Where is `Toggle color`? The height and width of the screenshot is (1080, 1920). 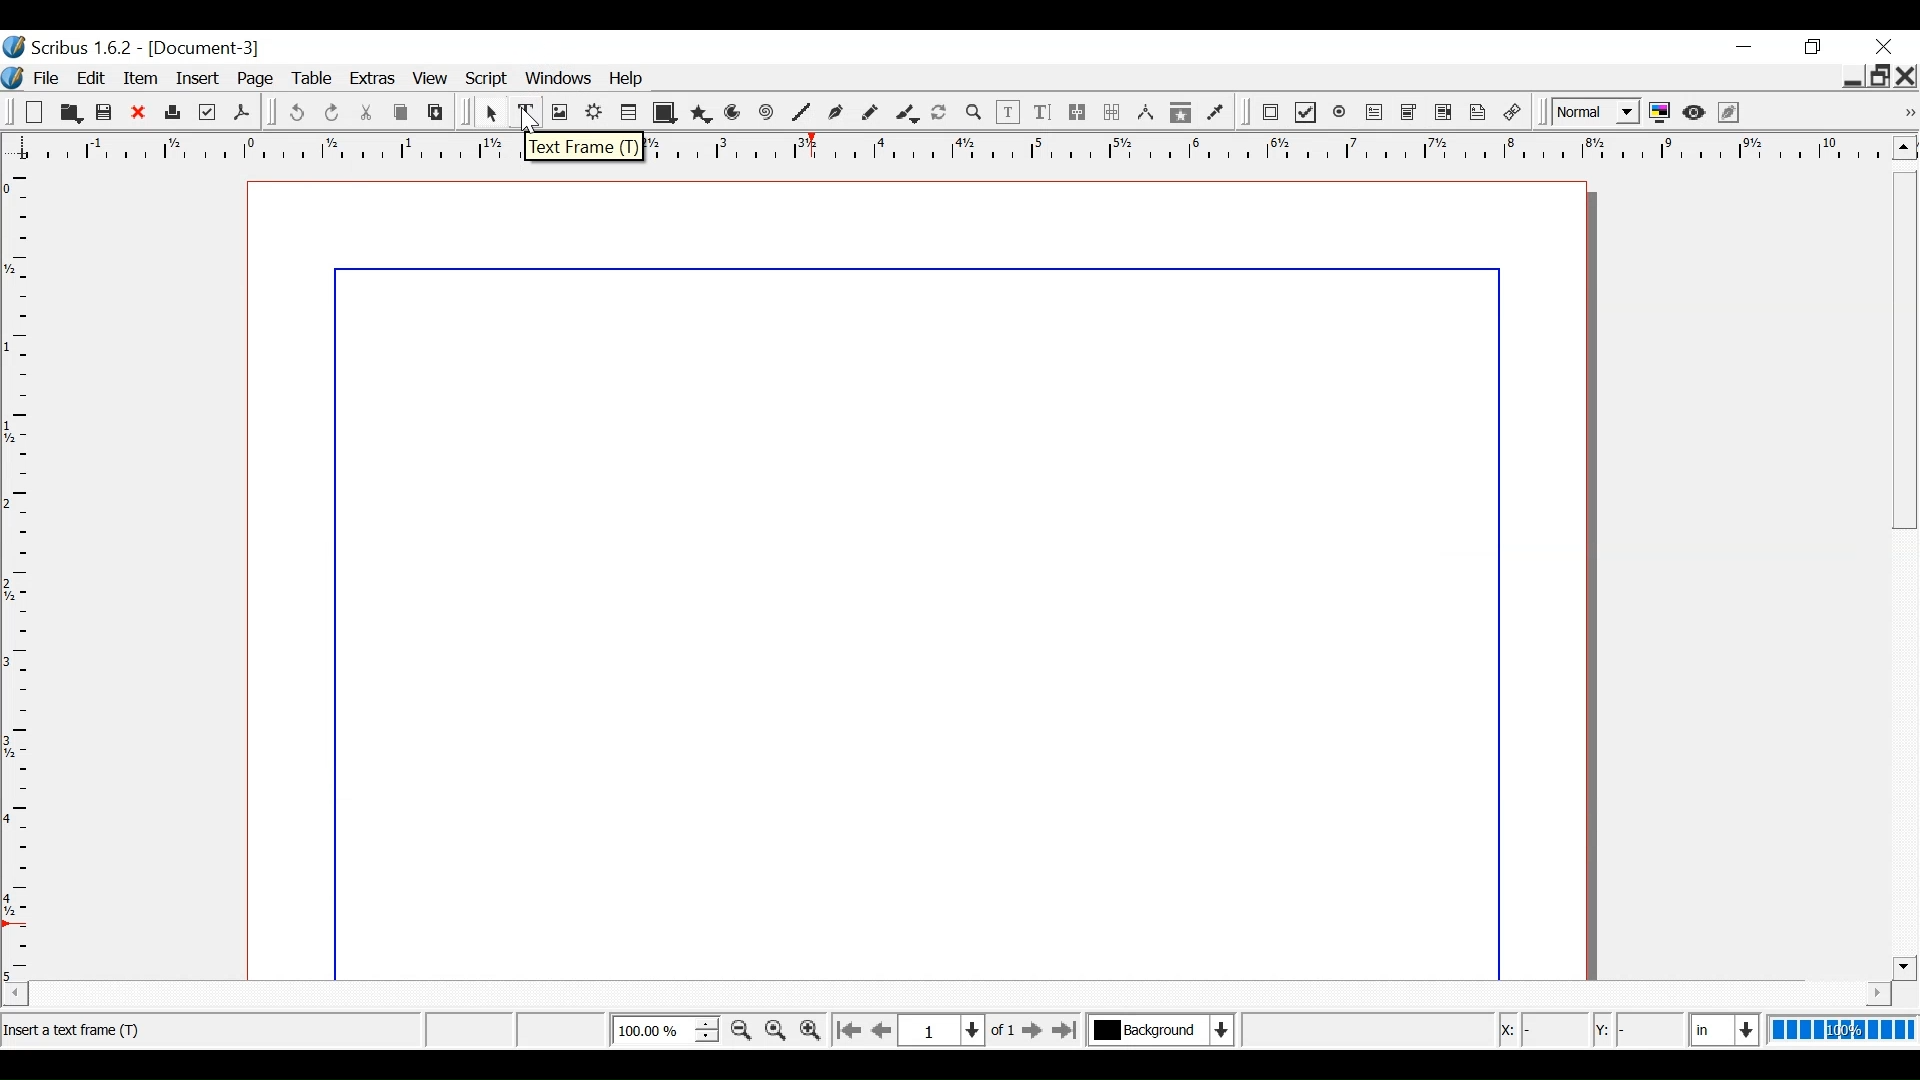
Toggle color is located at coordinates (1661, 113).